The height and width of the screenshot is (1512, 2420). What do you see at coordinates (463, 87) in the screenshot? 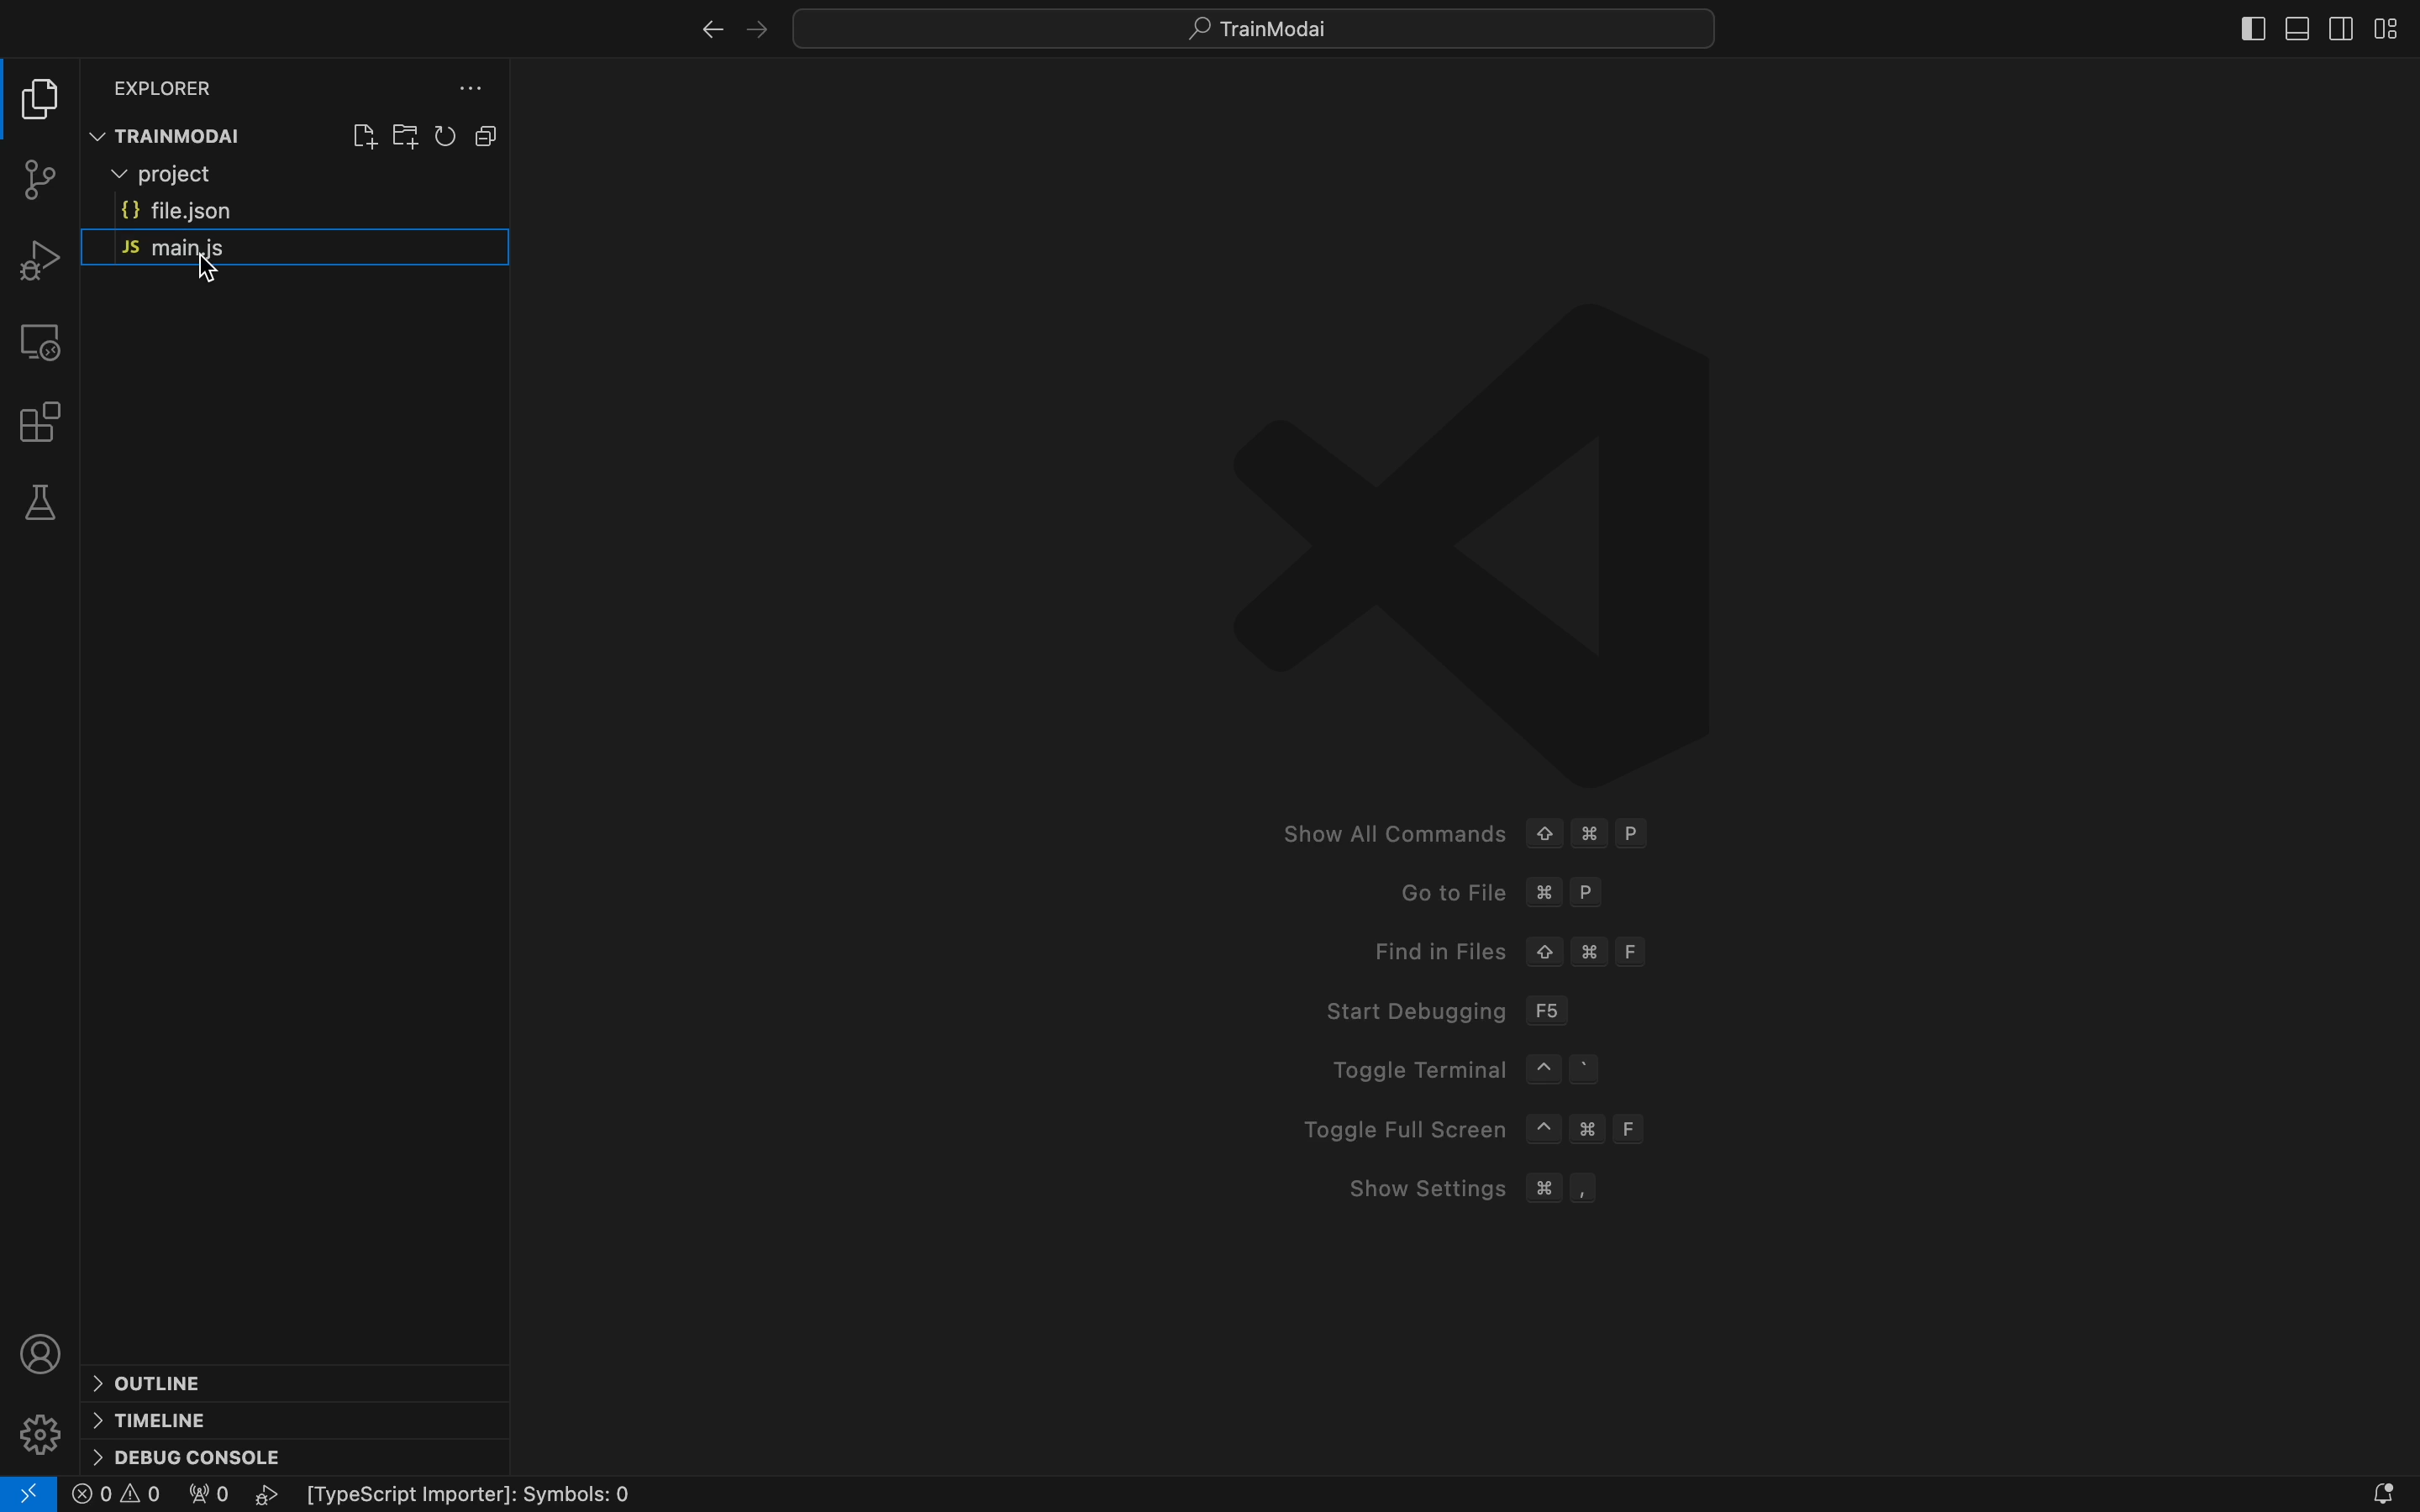
I see `file explorer setting` at bounding box center [463, 87].